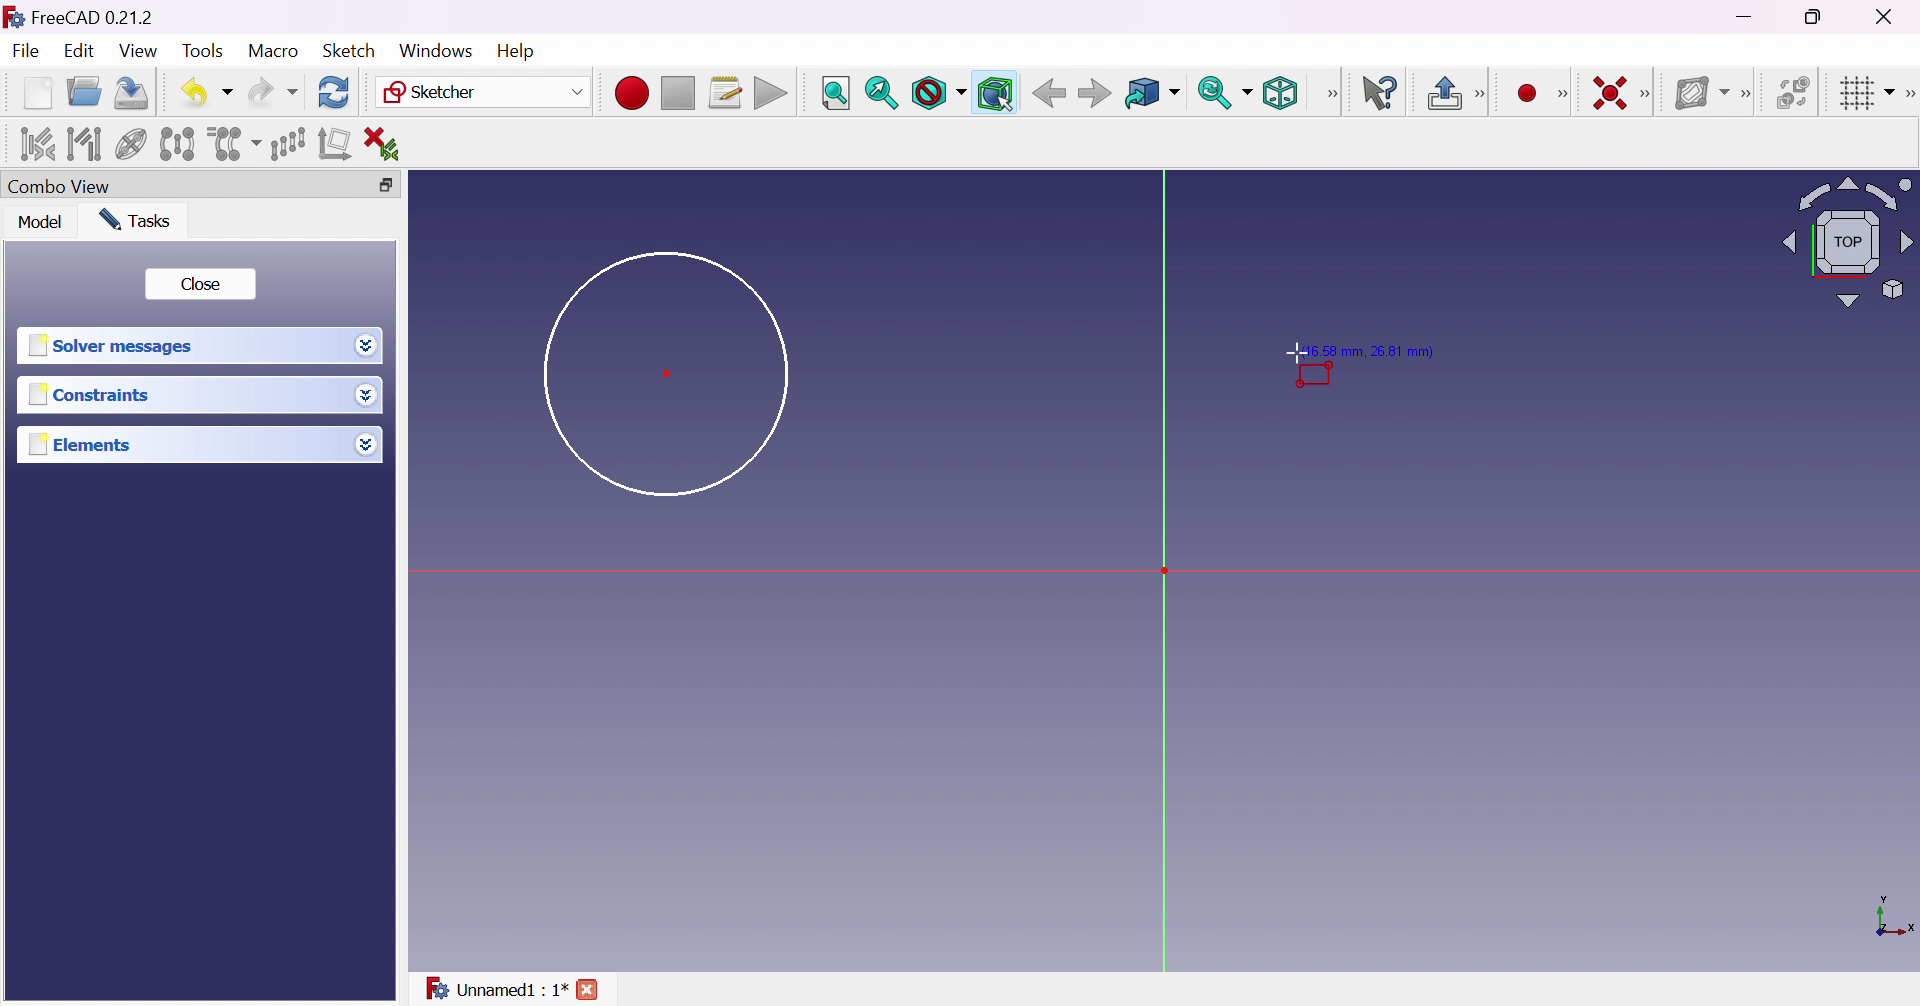  What do you see at coordinates (38, 92) in the screenshot?
I see `New` at bounding box center [38, 92].